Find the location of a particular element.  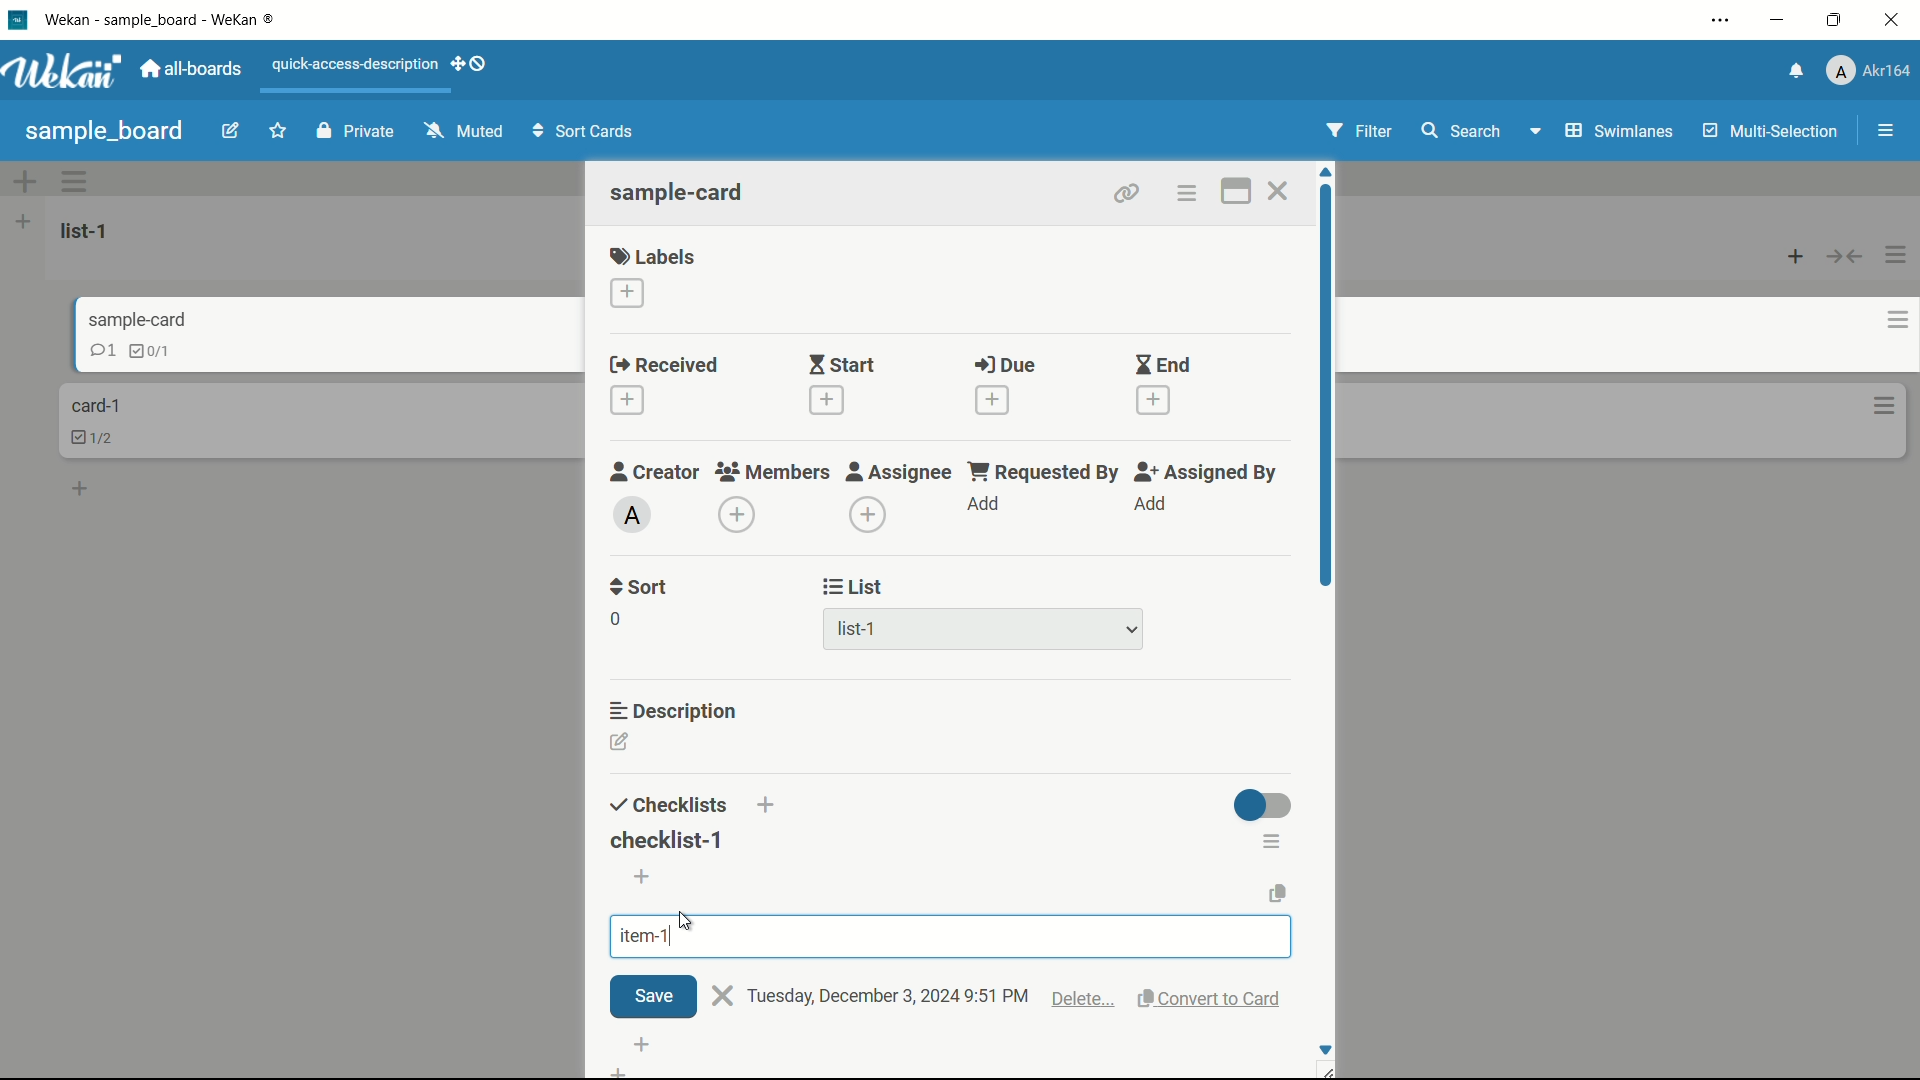

checklists is located at coordinates (670, 806).